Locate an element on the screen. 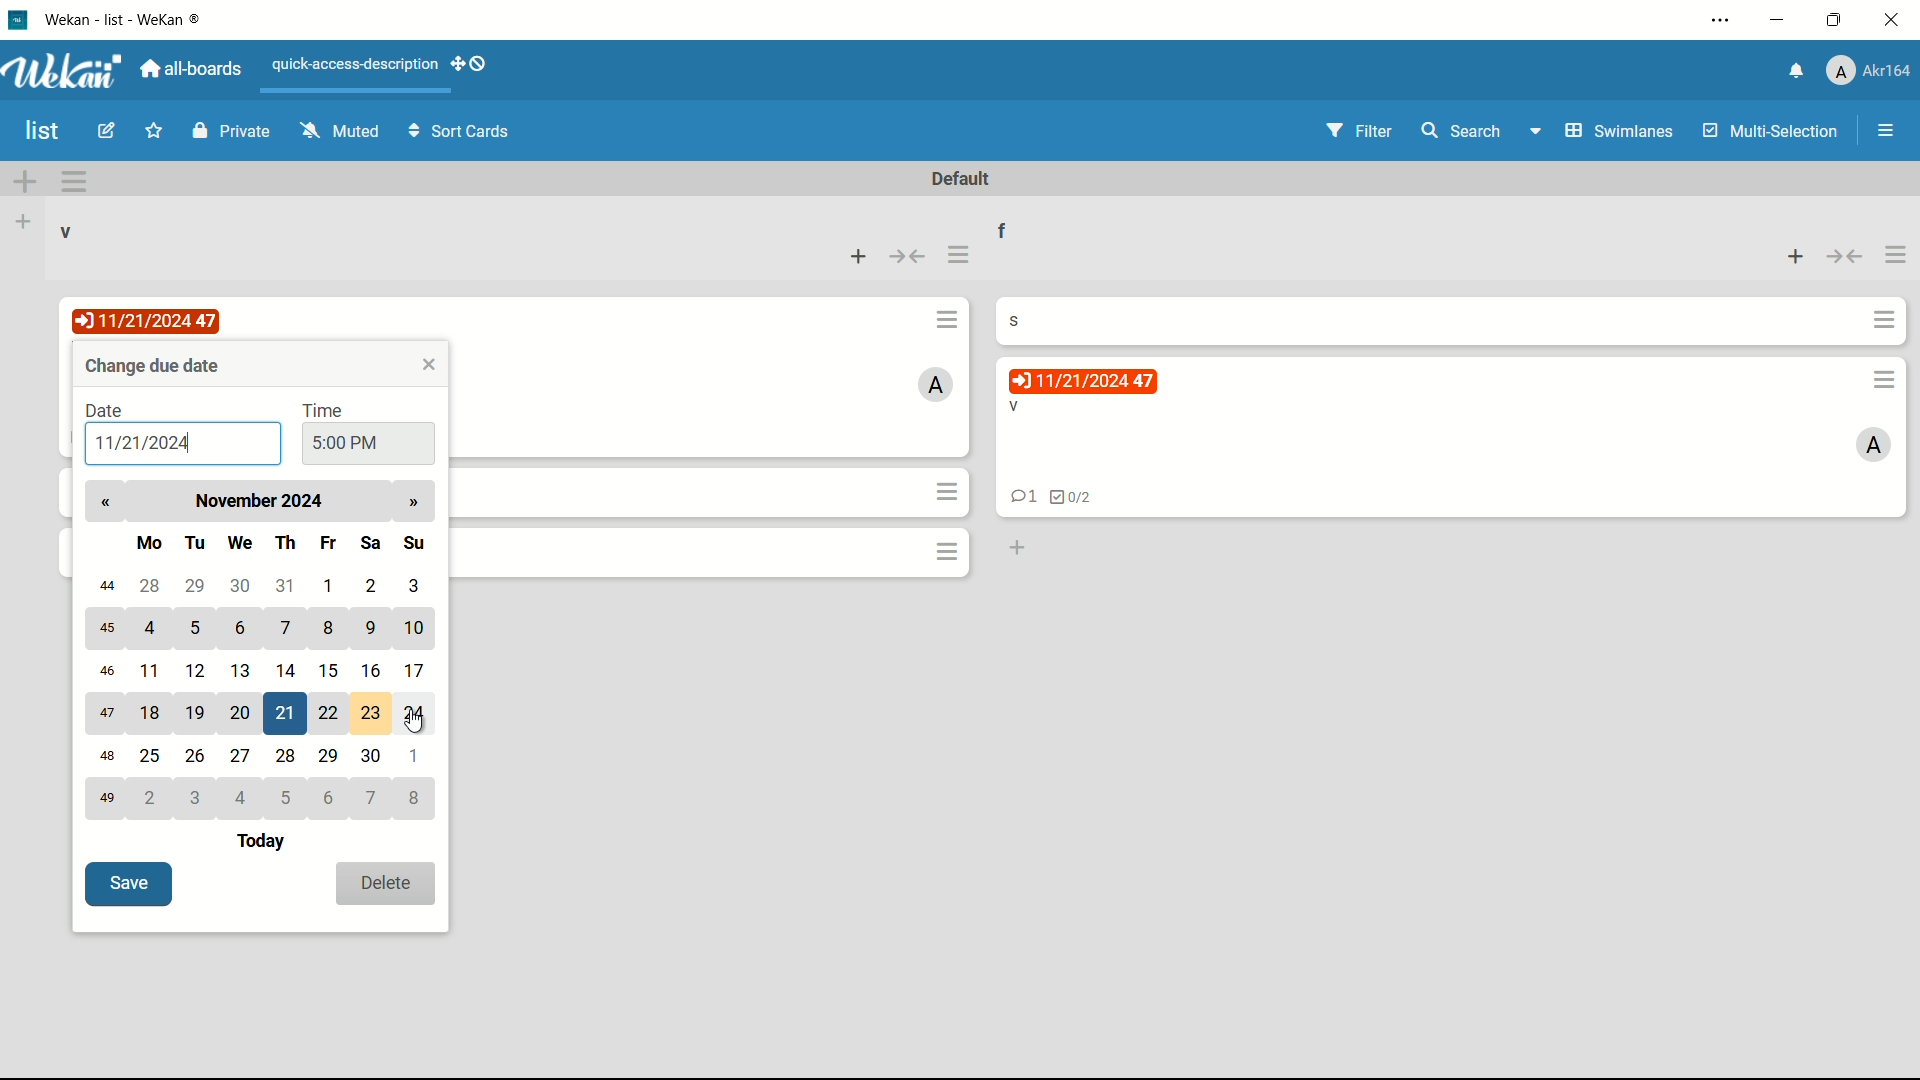  add list is located at coordinates (26, 221).